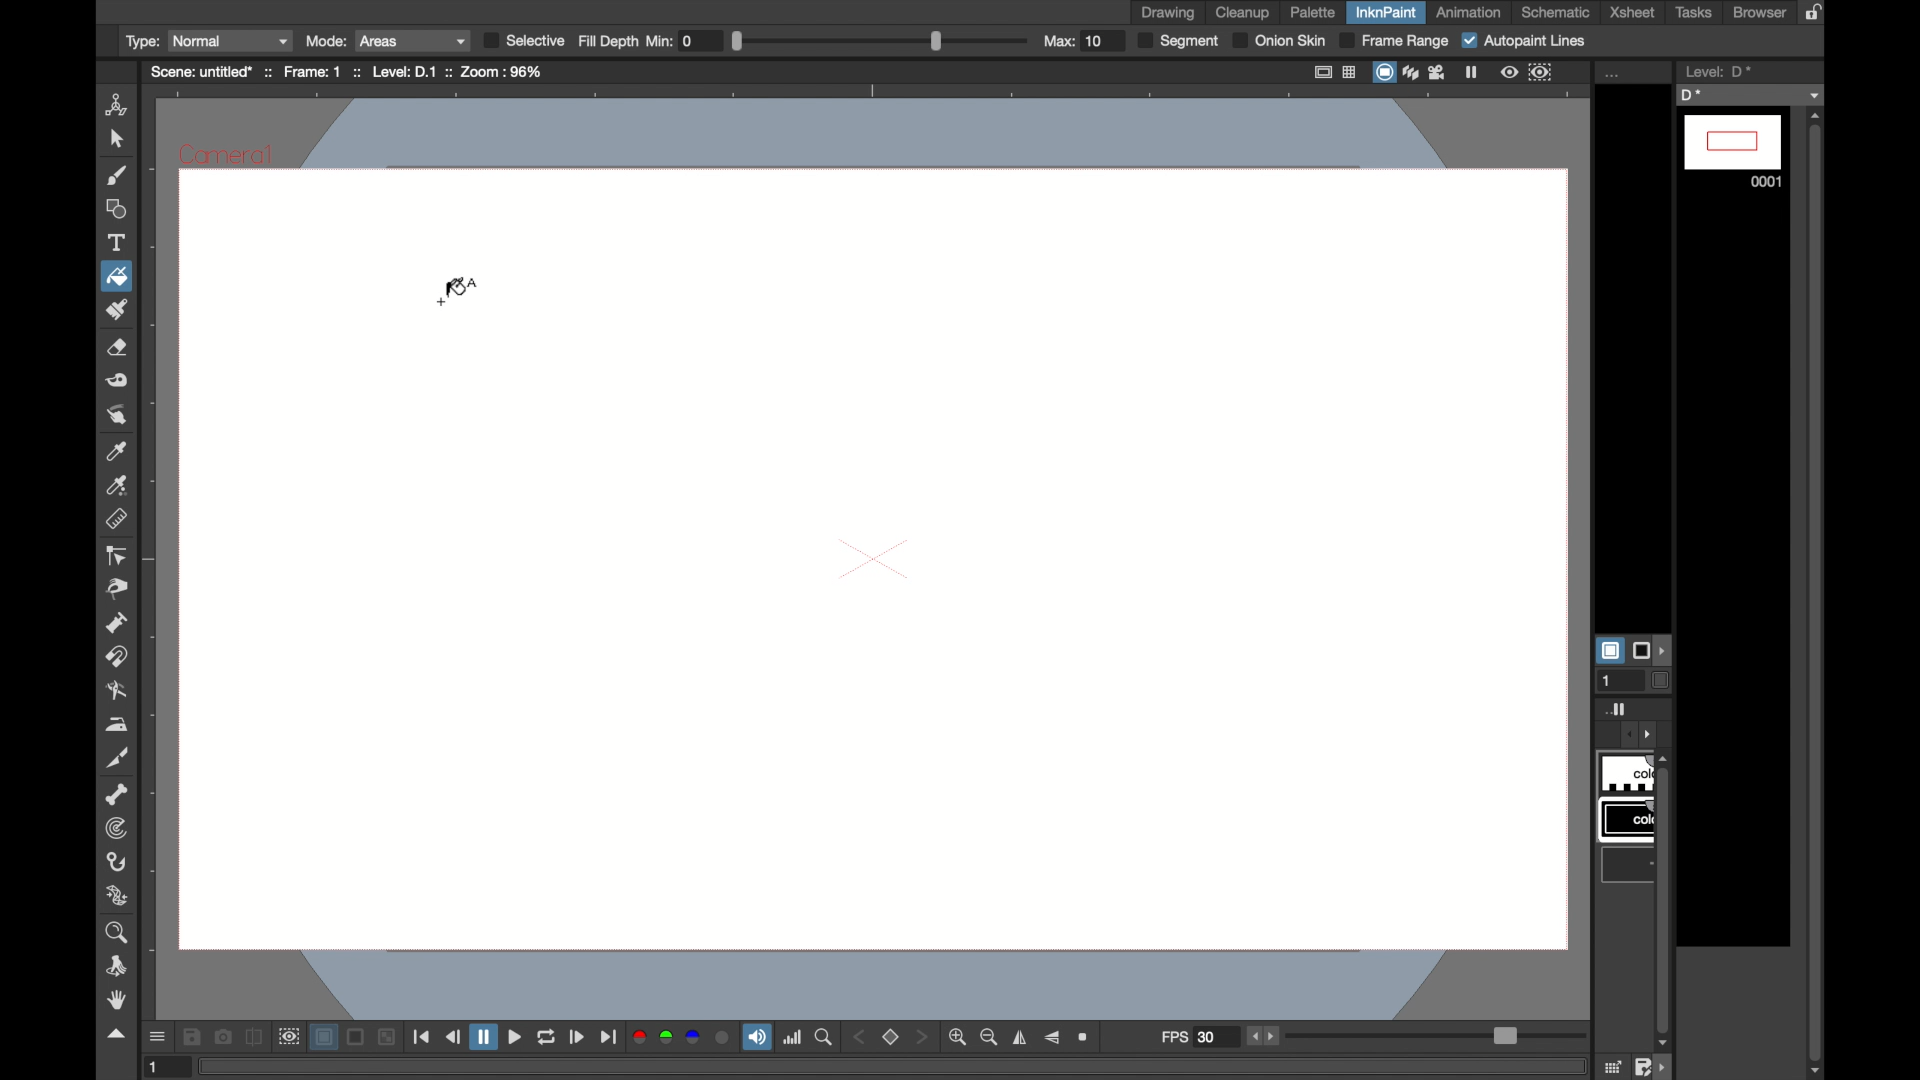 Image resolution: width=1920 pixels, height=1080 pixels. What do you see at coordinates (1475, 72) in the screenshot?
I see `pause` at bounding box center [1475, 72].